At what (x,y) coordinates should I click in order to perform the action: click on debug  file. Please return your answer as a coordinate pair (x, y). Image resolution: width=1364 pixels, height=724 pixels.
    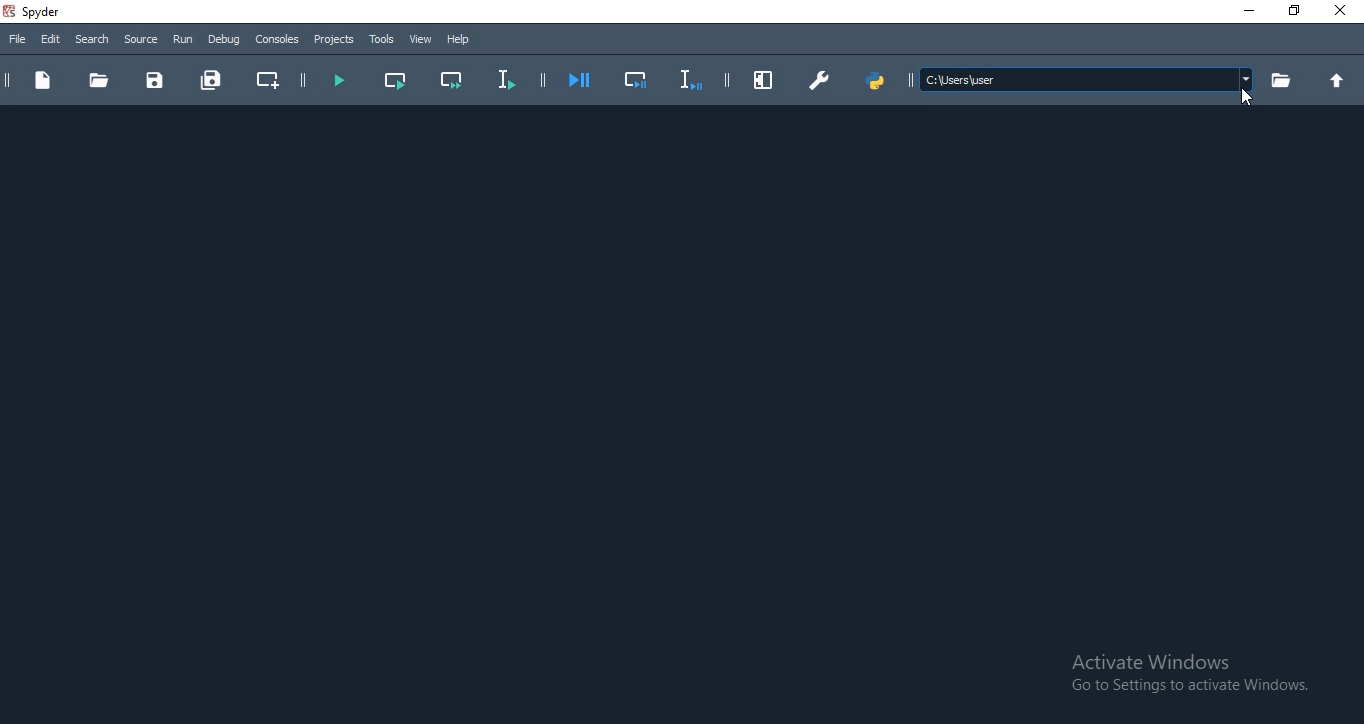
    Looking at the image, I should click on (581, 81).